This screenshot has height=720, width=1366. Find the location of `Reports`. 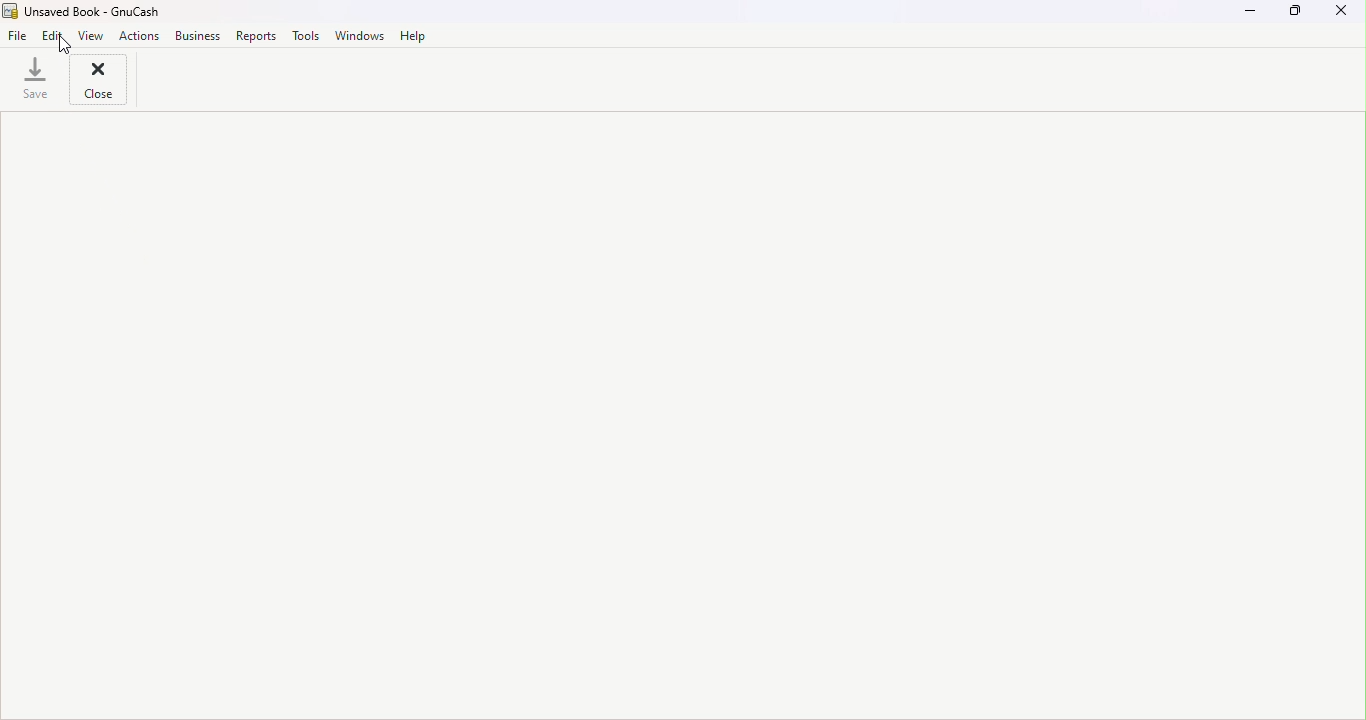

Reports is located at coordinates (257, 35).